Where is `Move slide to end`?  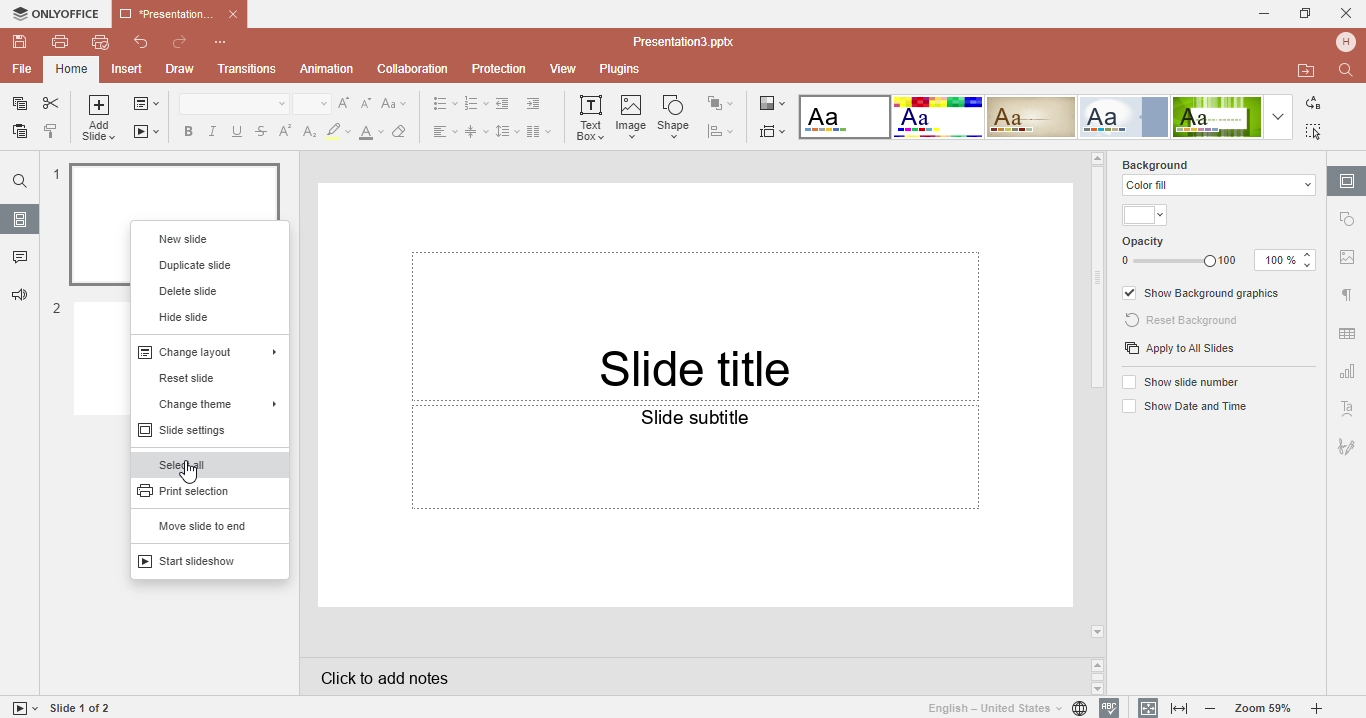
Move slide to end is located at coordinates (201, 526).